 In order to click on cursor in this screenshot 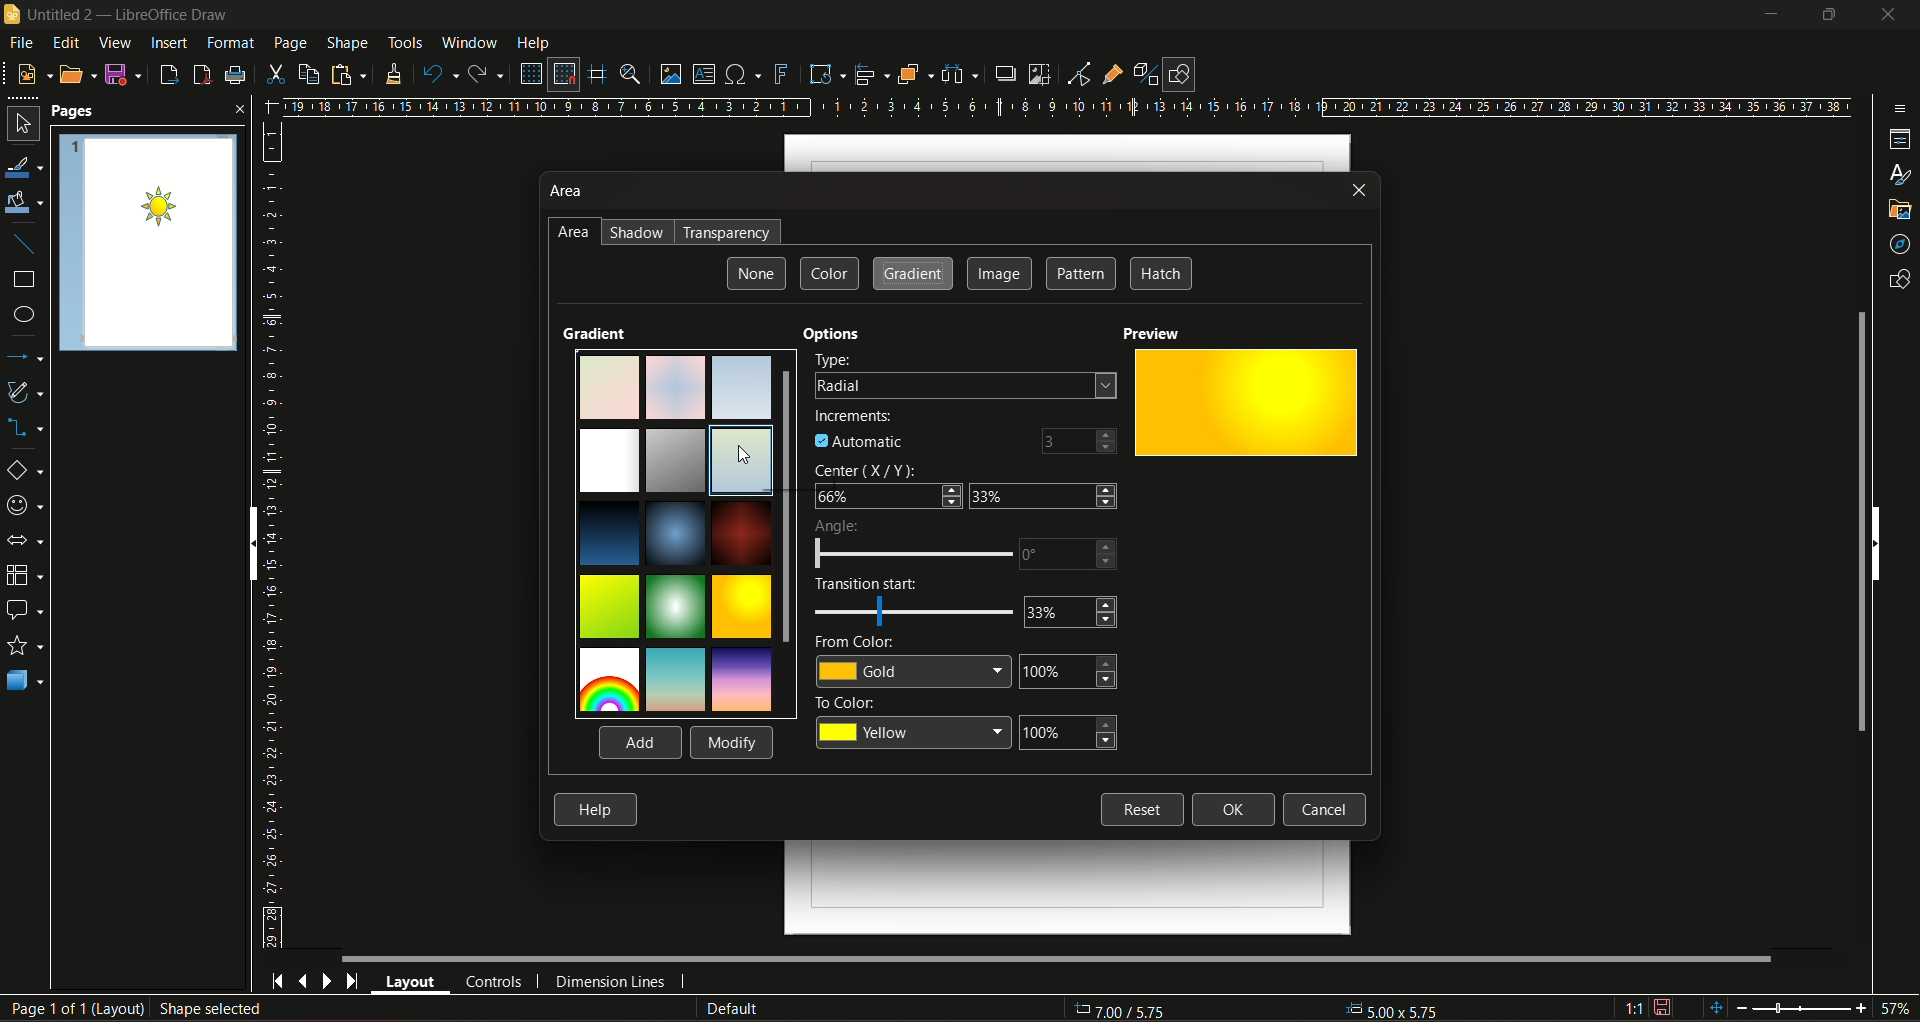, I will do `click(743, 461)`.